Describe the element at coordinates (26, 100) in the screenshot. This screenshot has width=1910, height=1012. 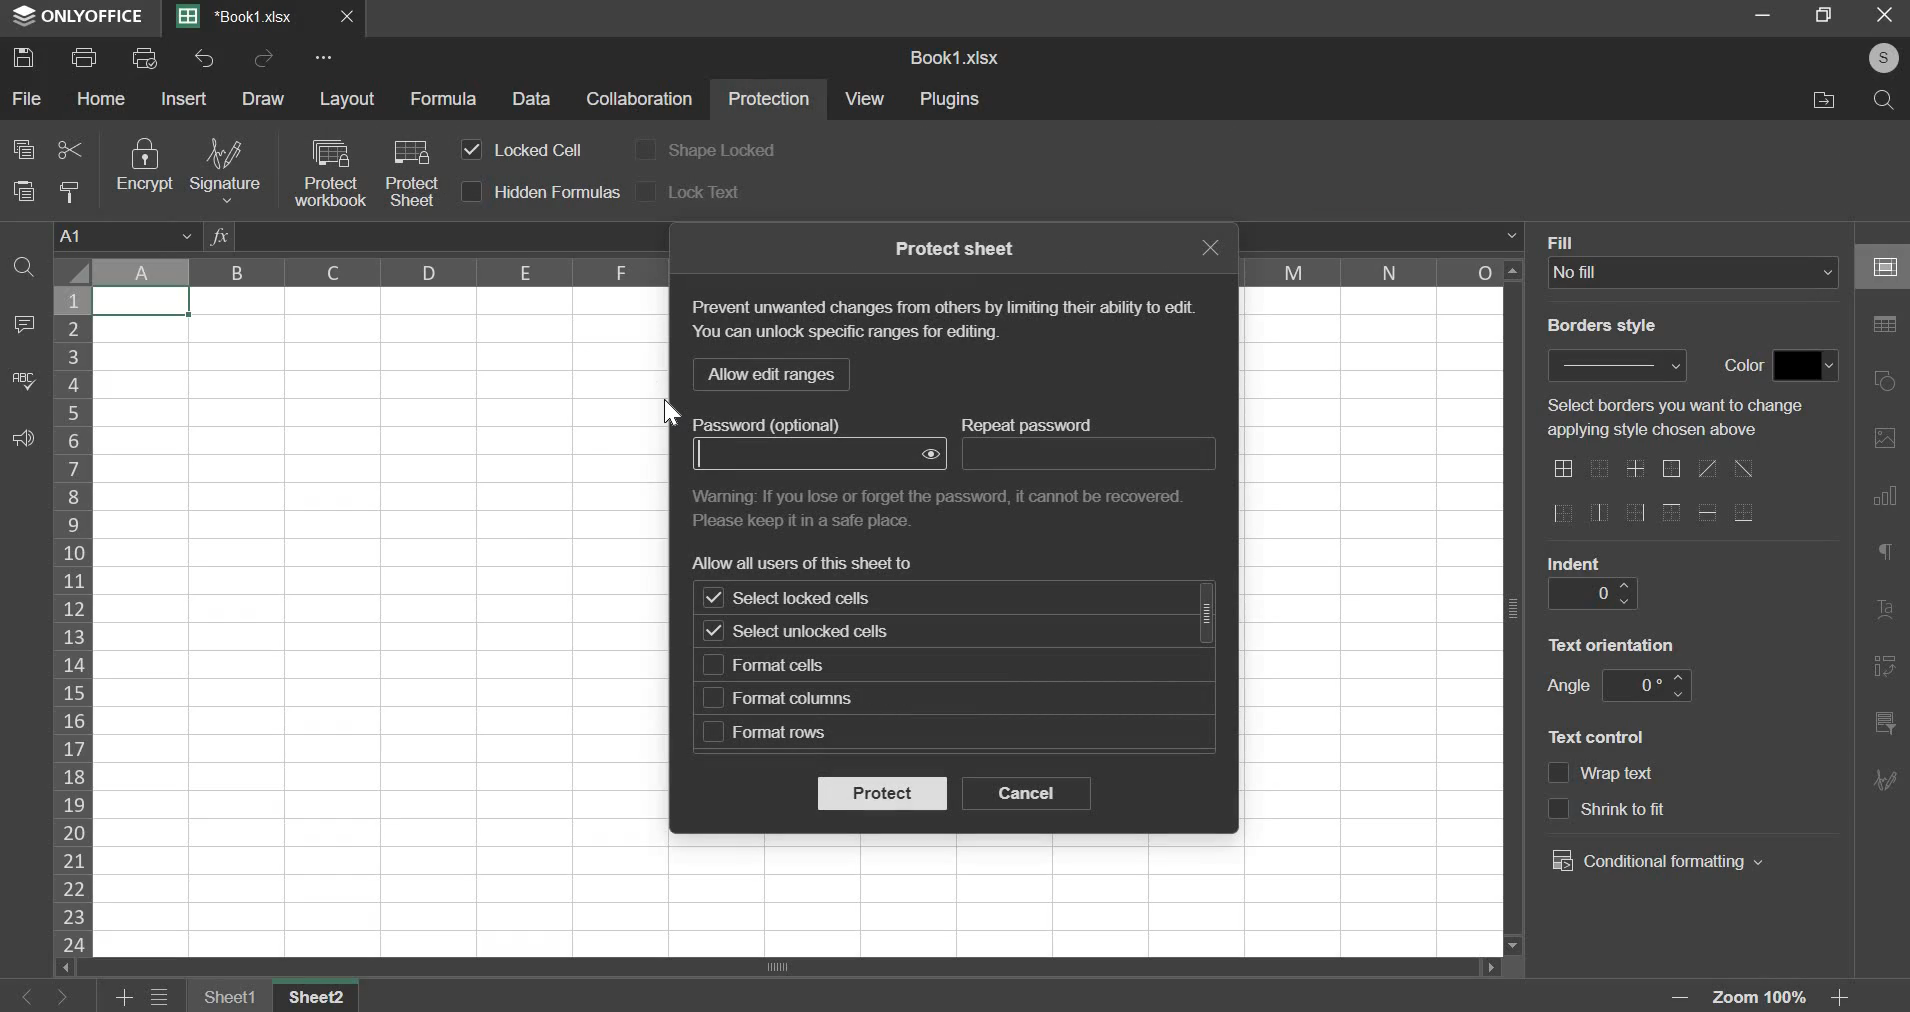
I see `file` at that location.